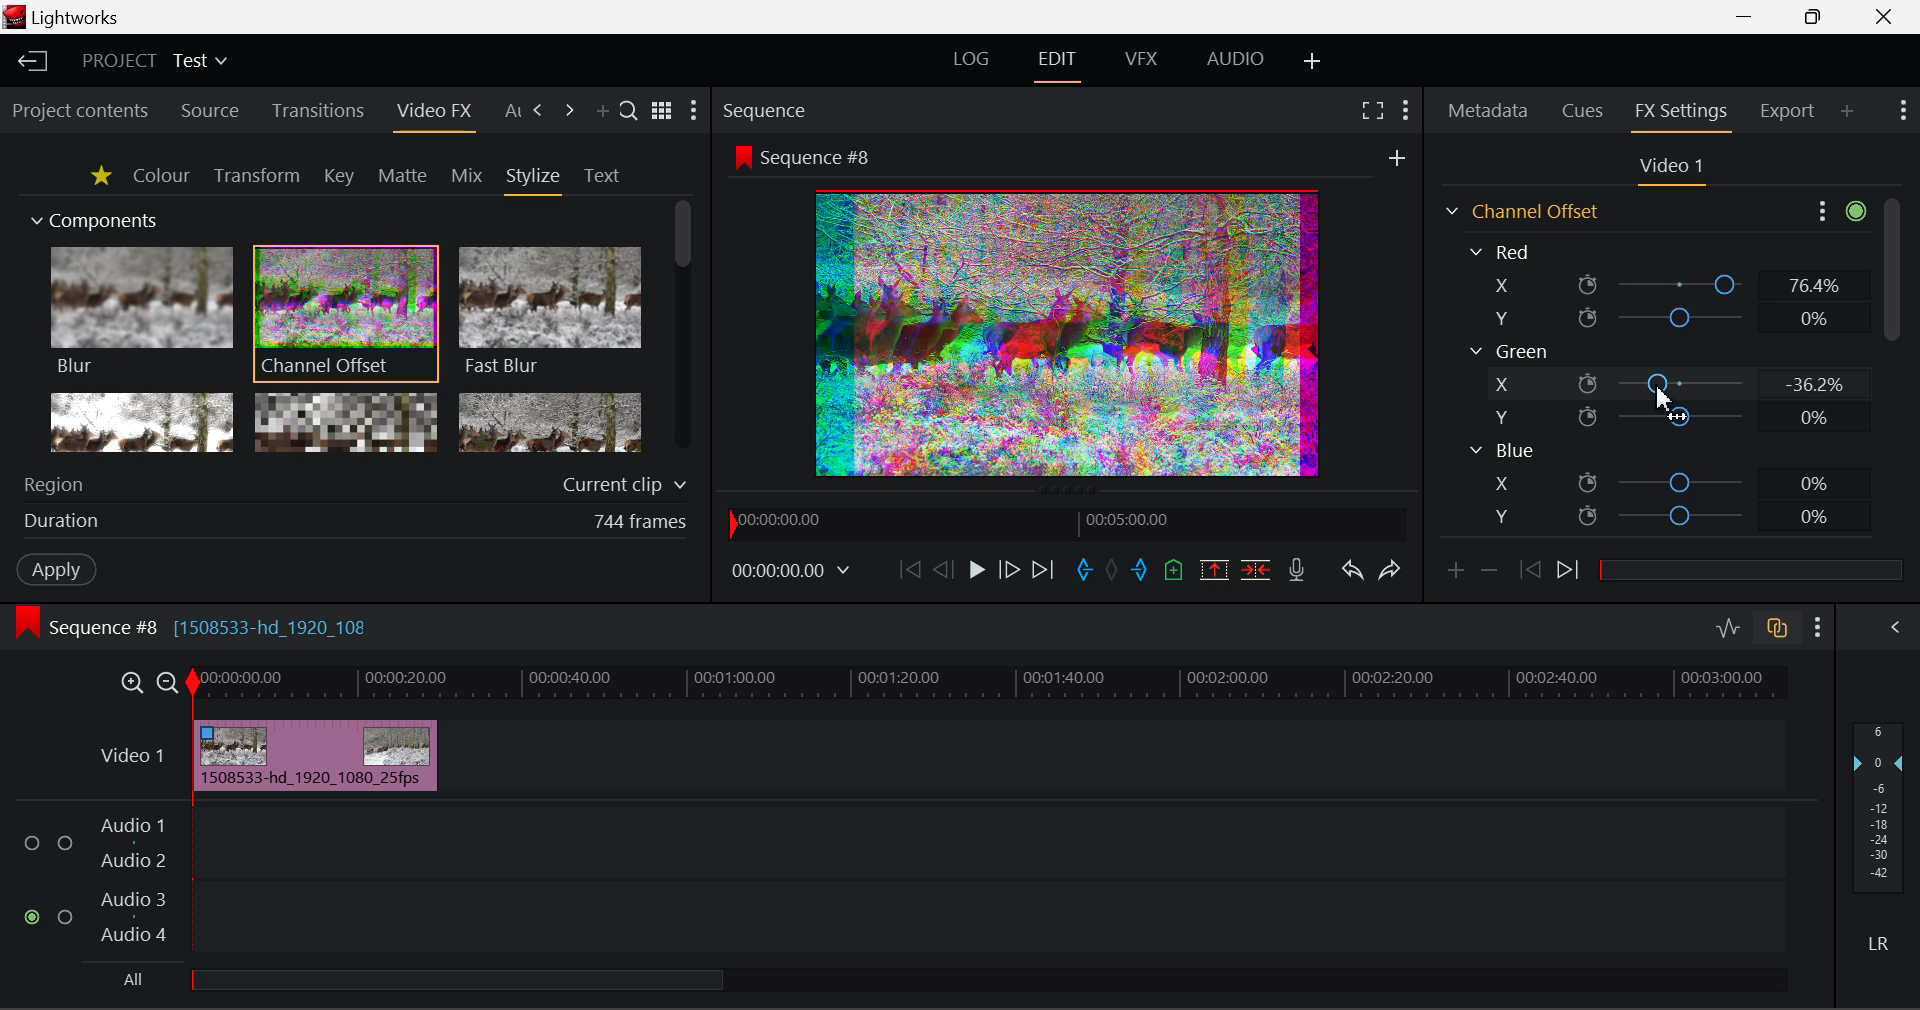  Describe the element at coordinates (1669, 170) in the screenshot. I see `Video Settings` at that location.